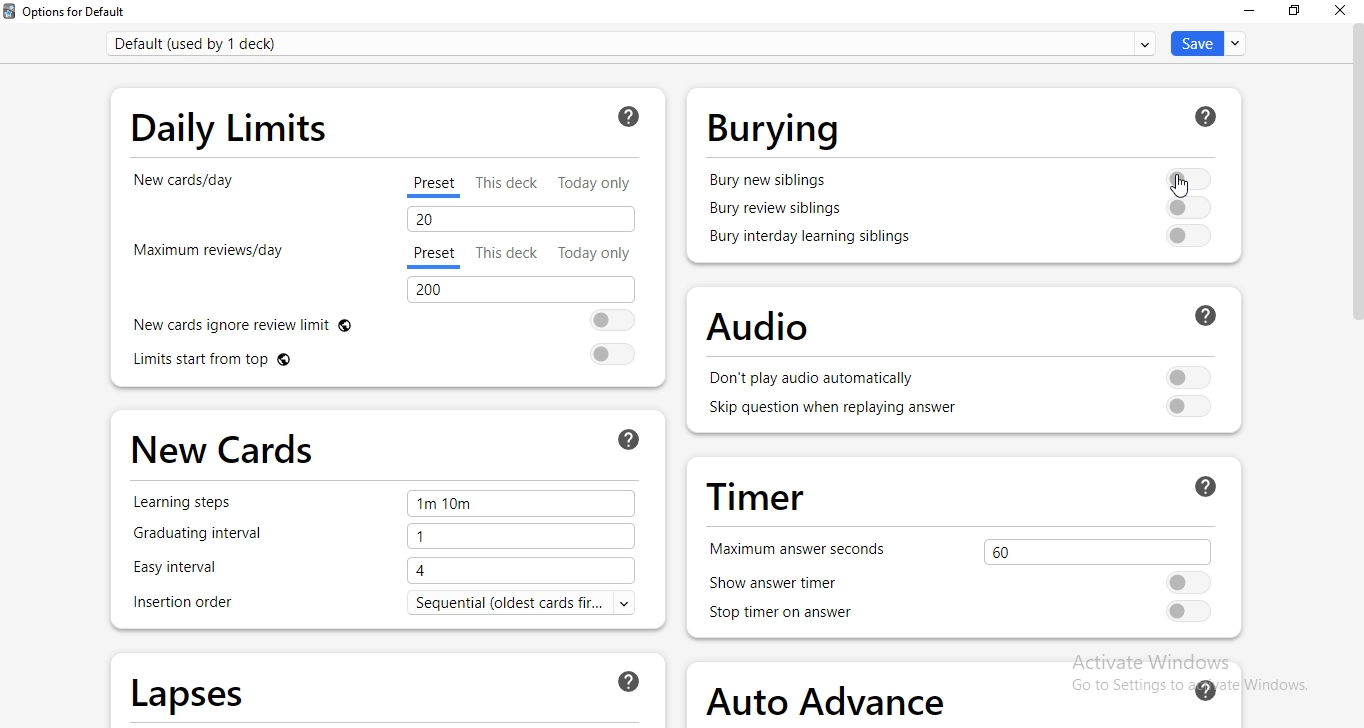 The width and height of the screenshot is (1364, 728). Describe the element at coordinates (824, 413) in the screenshot. I see `skip question when replaying answer` at that location.